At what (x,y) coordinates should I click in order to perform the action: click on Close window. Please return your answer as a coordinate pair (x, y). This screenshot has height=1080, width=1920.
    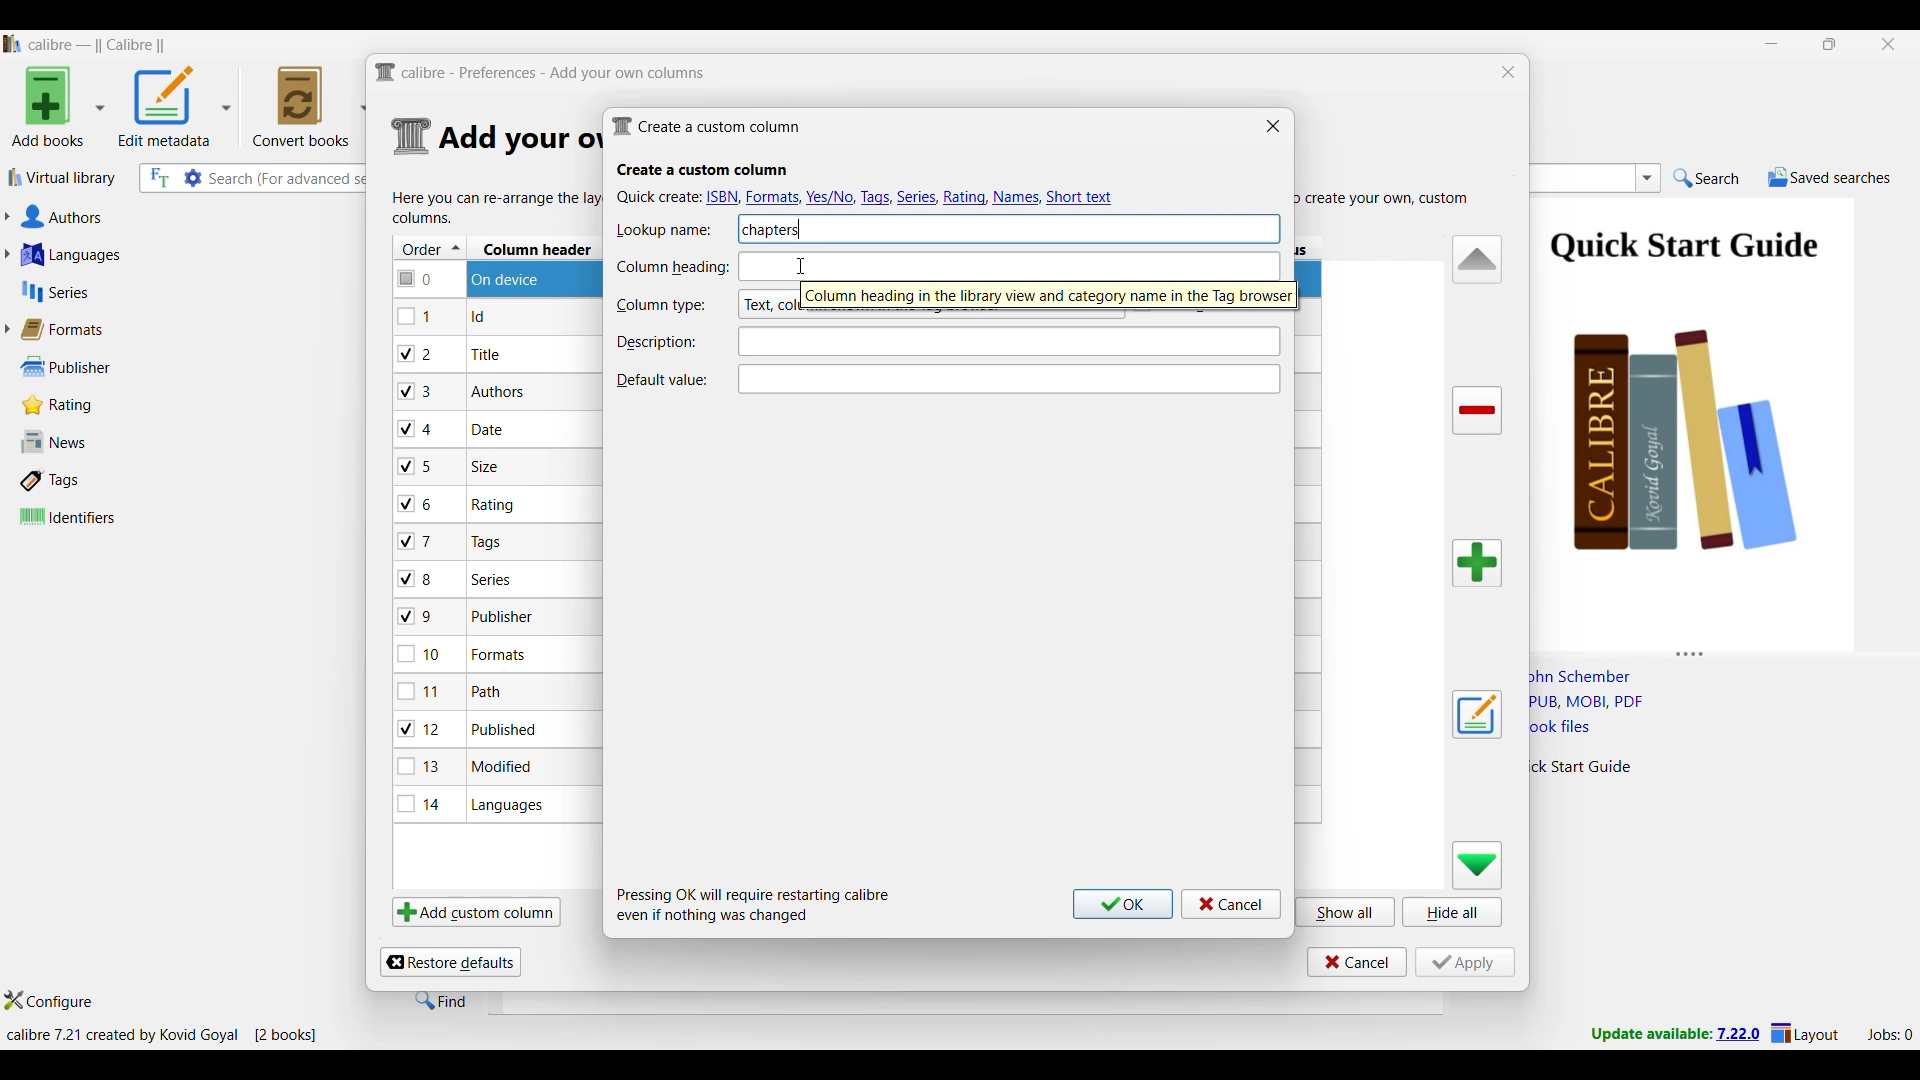
    Looking at the image, I should click on (1273, 125).